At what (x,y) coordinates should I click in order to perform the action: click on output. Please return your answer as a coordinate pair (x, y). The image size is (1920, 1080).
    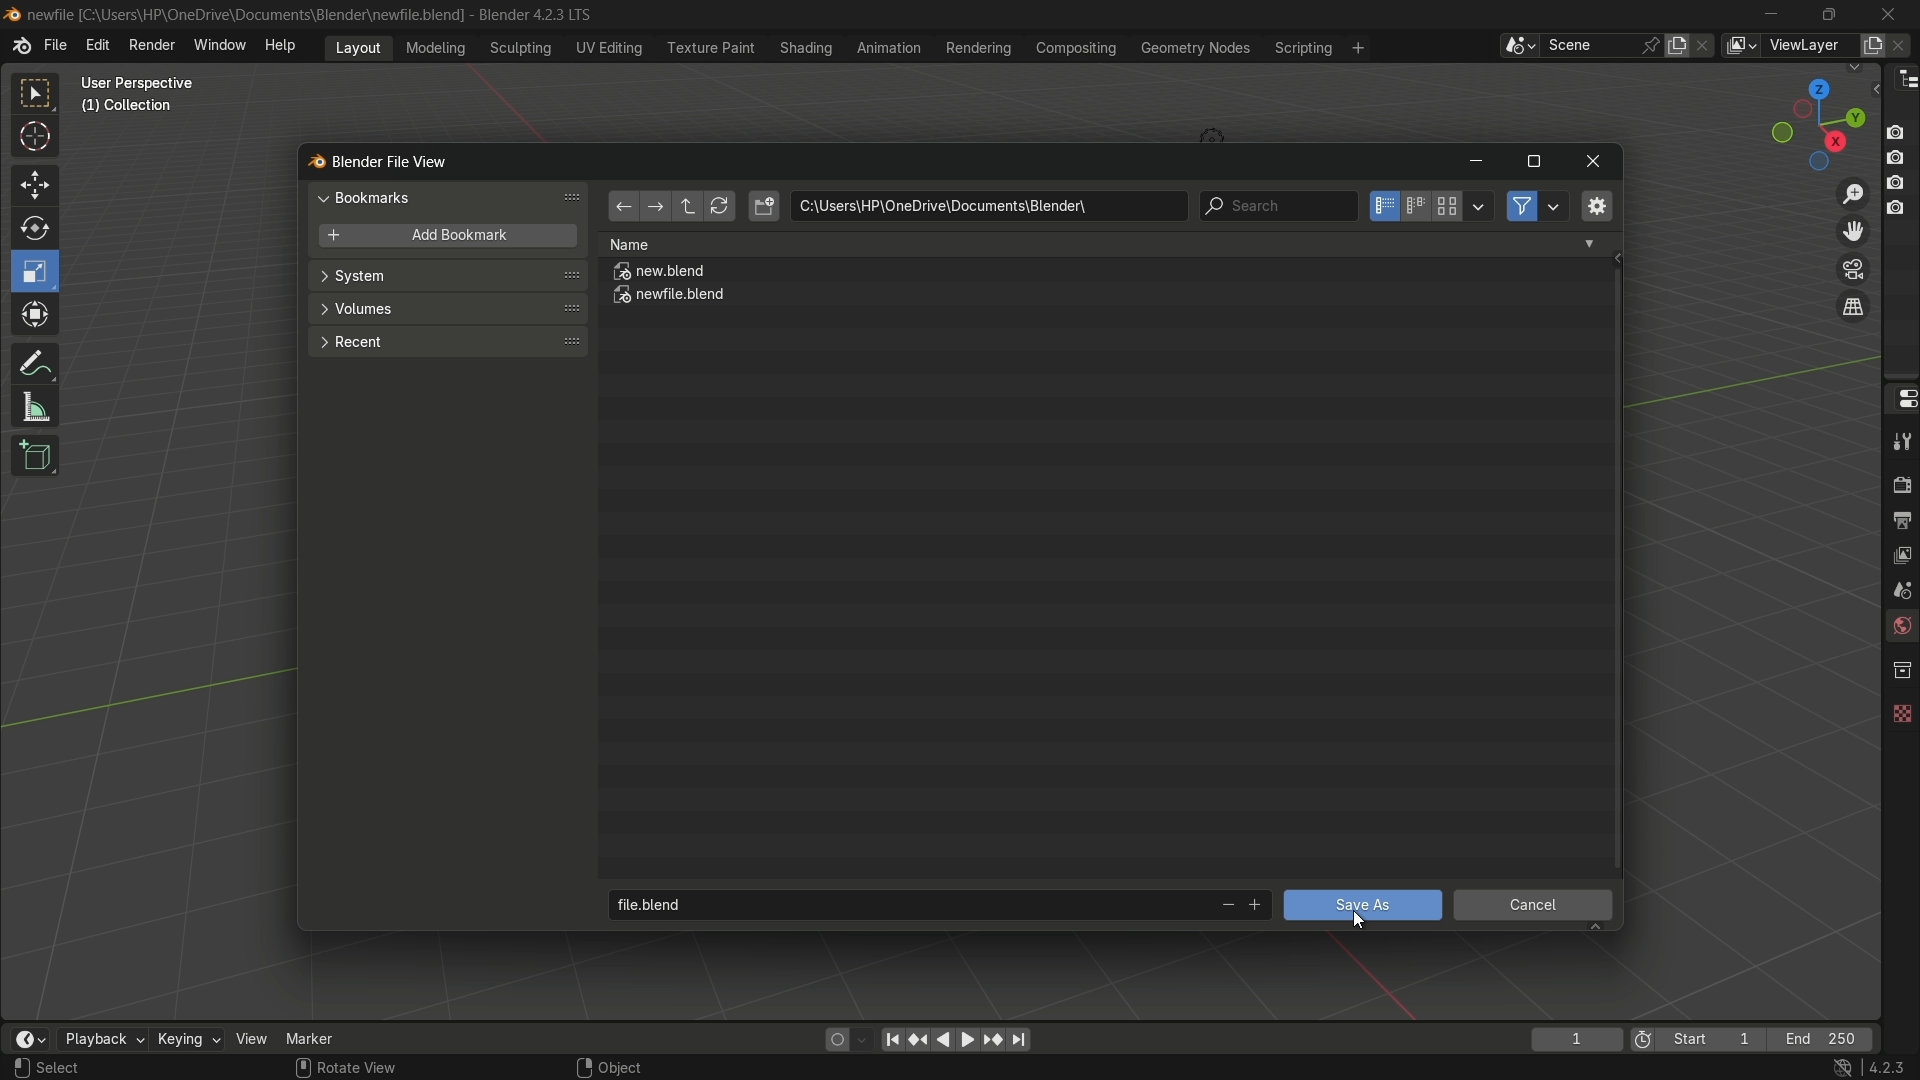
    Looking at the image, I should click on (1901, 519).